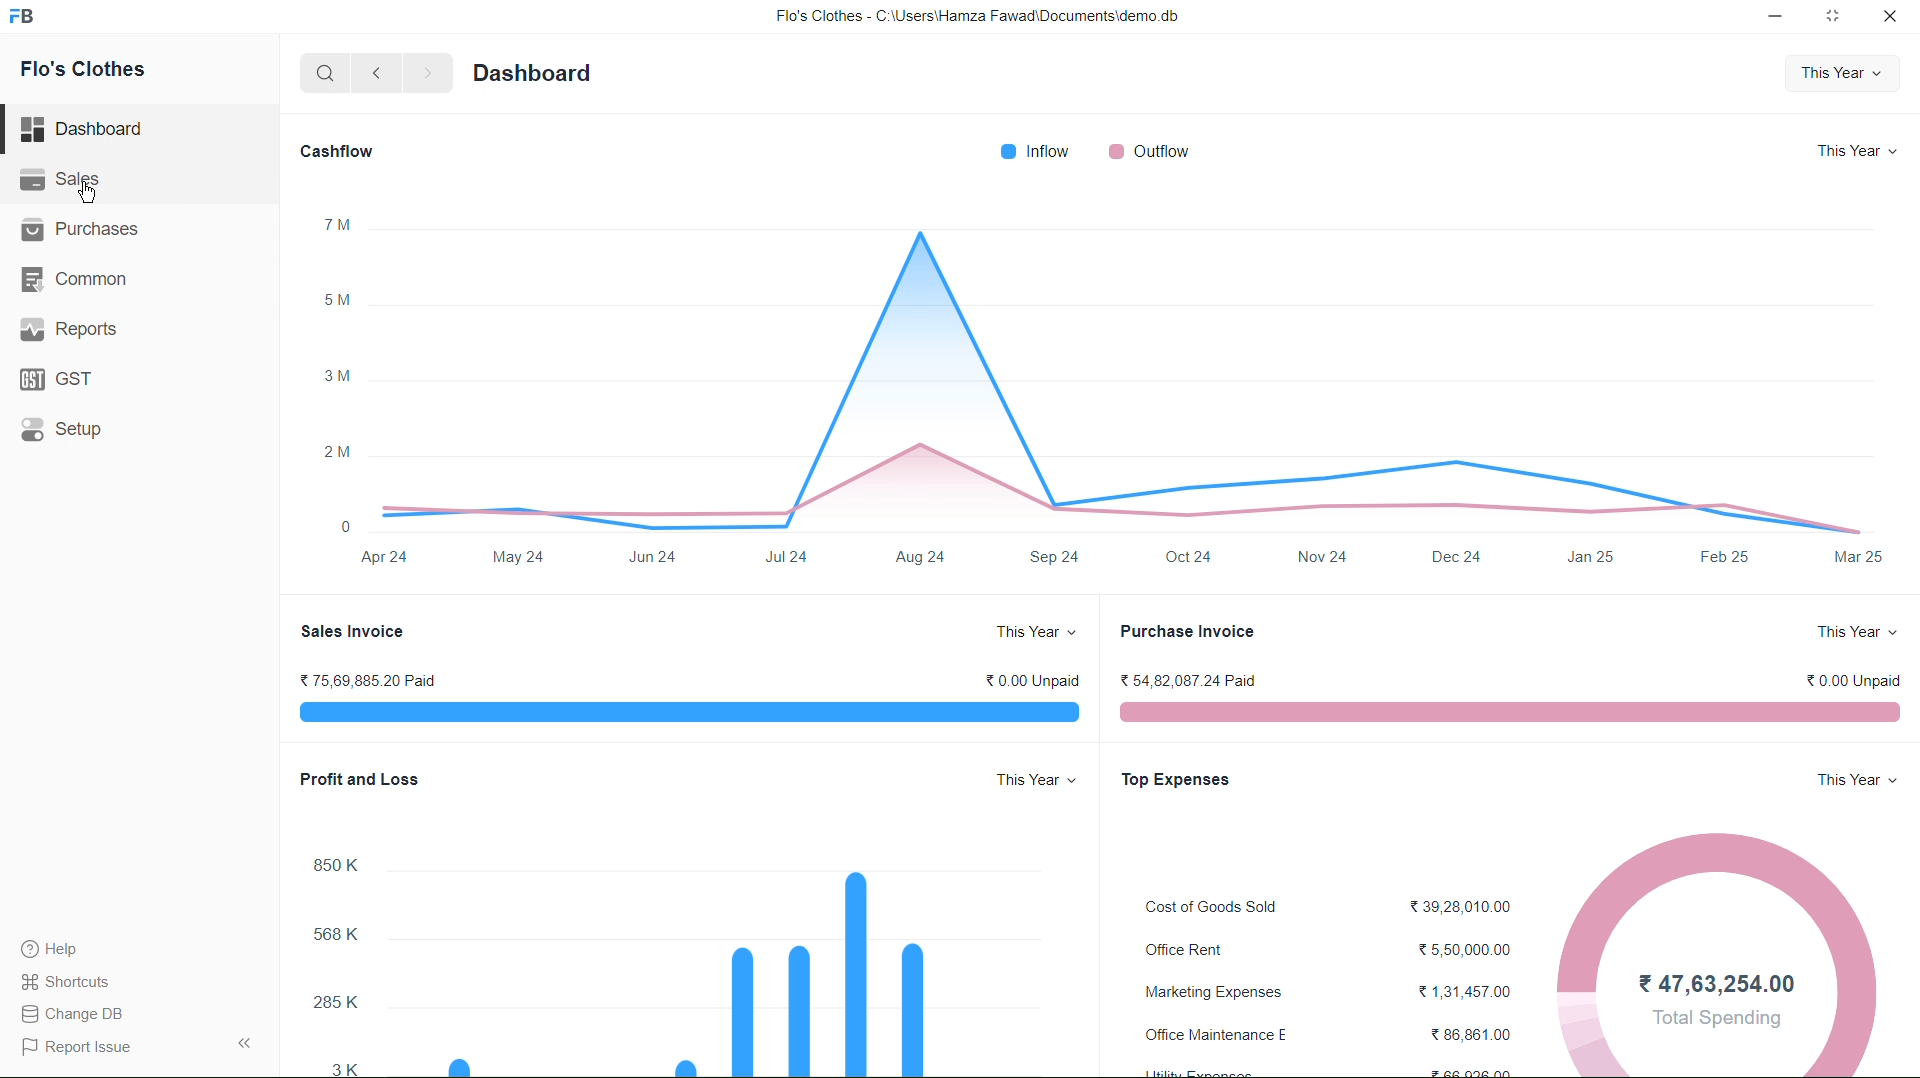  What do you see at coordinates (78, 72) in the screenshot?
I see `Flo's Clothes` at bounding box center [78, 72].